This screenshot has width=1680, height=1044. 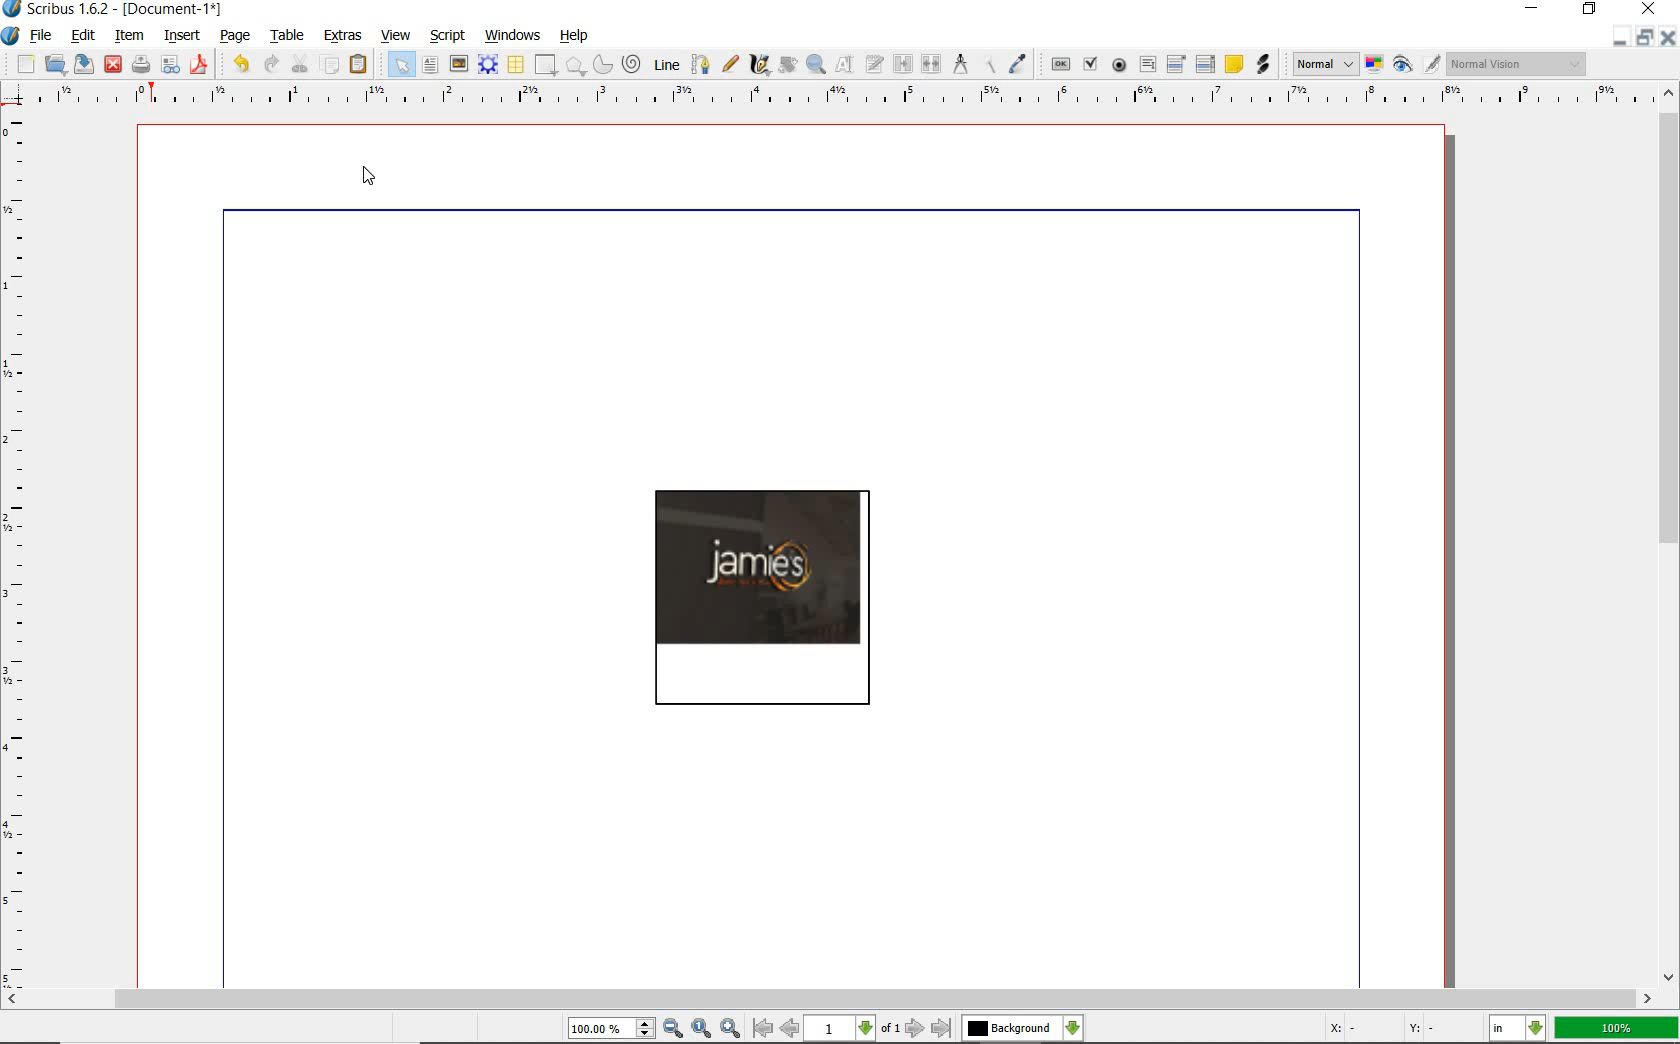 What do you see at coordinates (236, 36) in the screenshot?
I see `page` at bounding box center [236, 36].